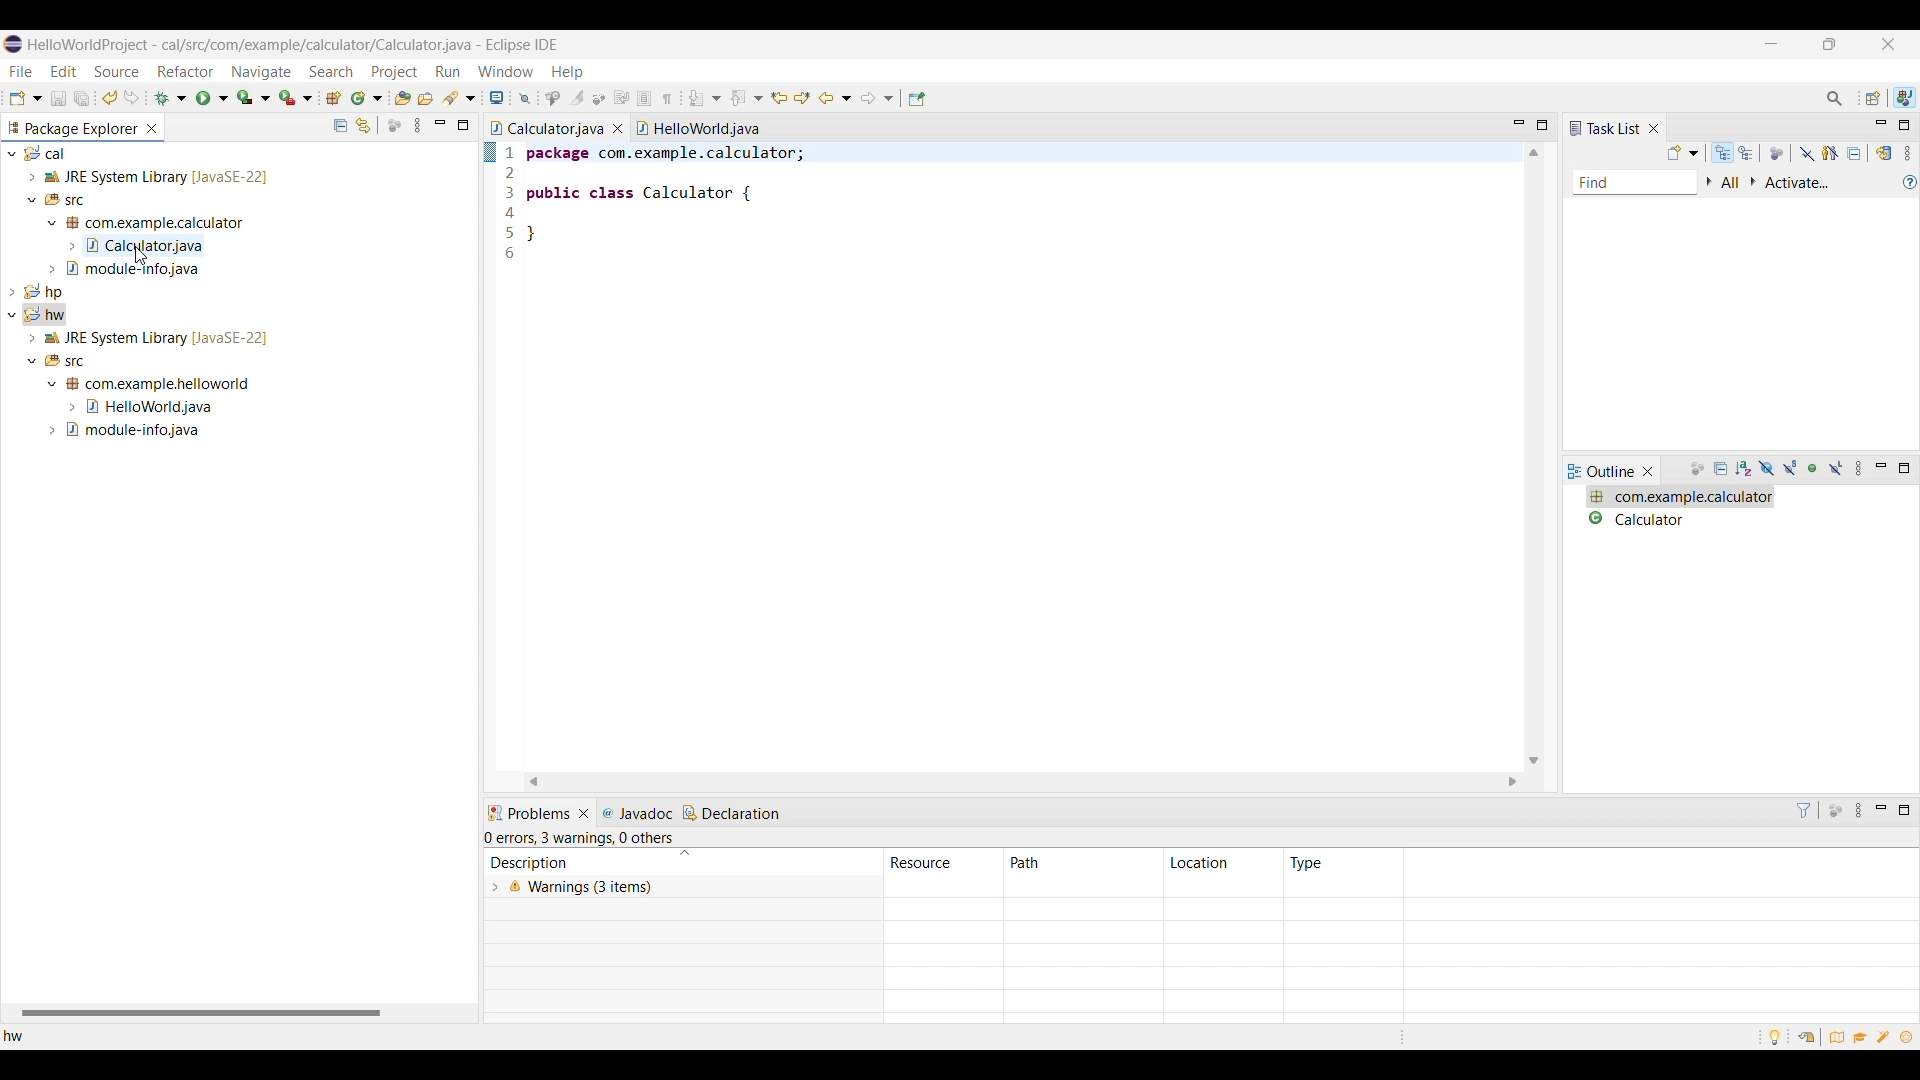  Describe the element at coordinates (639, 813) in the screenshot. I see `Javadoc tab` at that location.